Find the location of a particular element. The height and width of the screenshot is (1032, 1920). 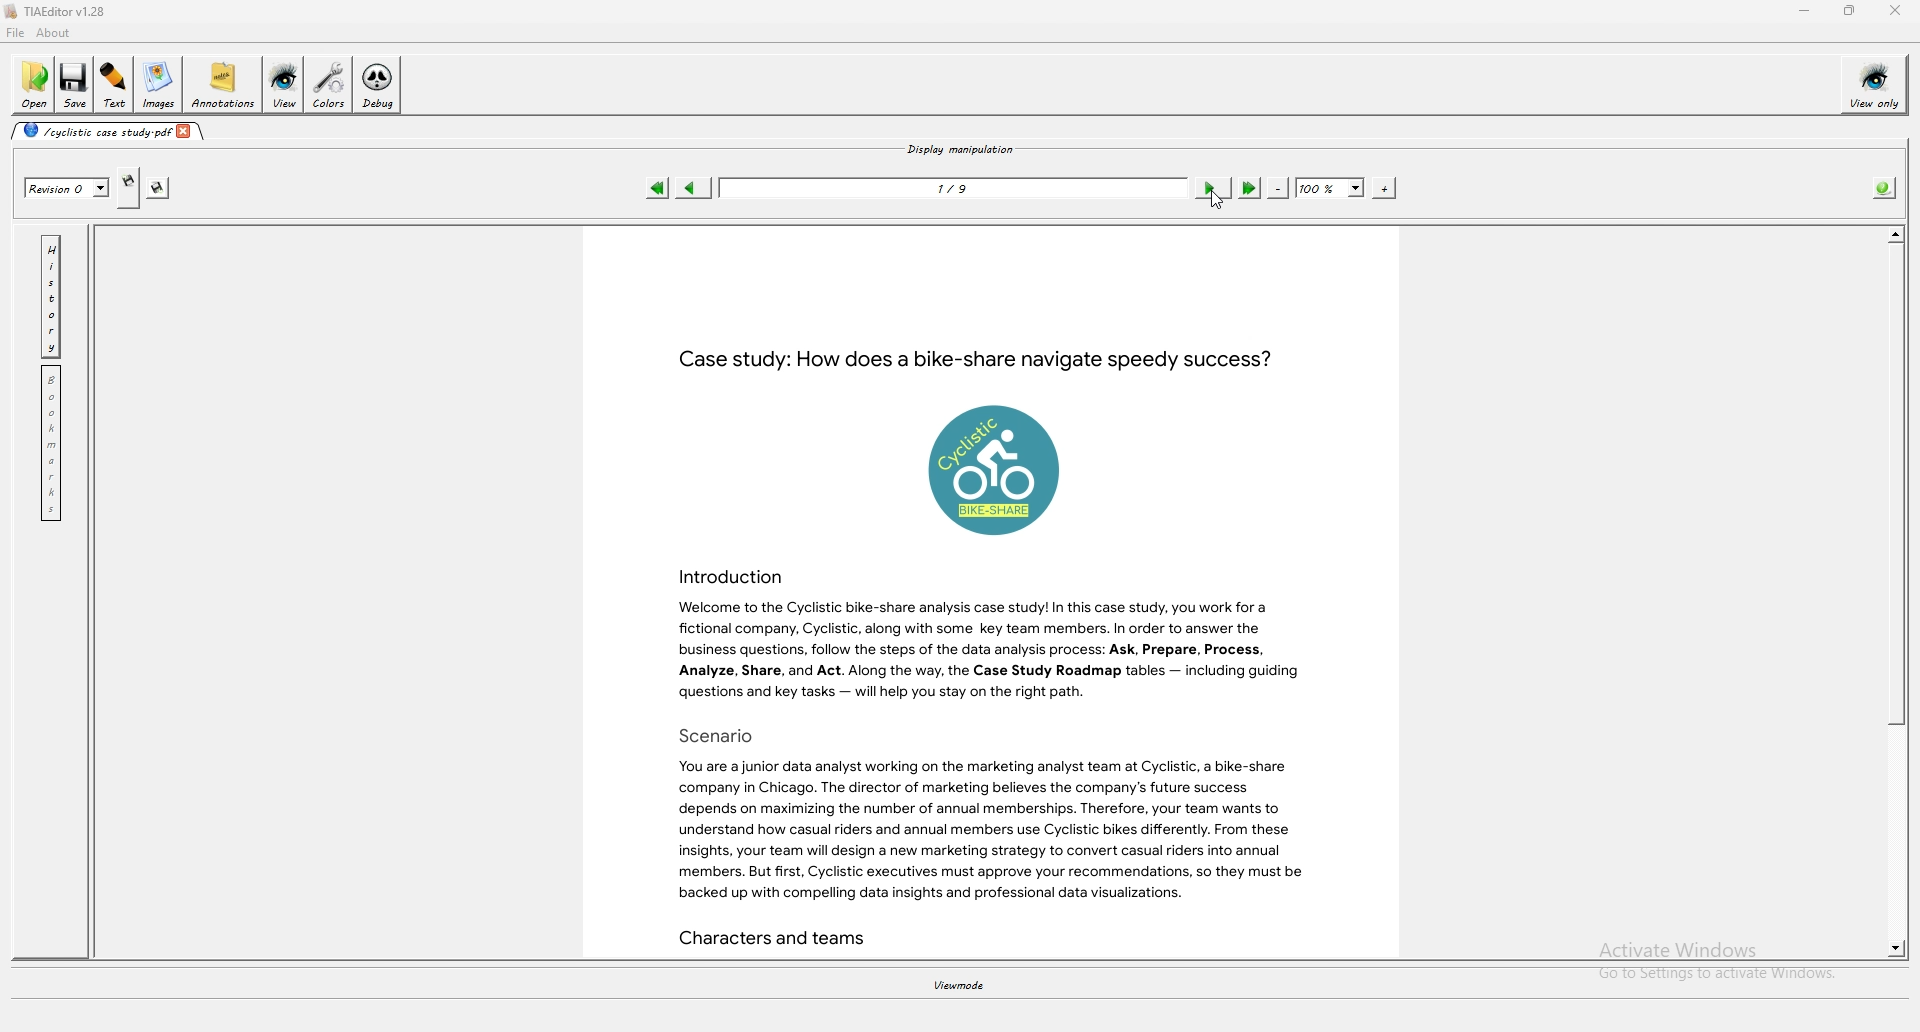

You are a junior data analyst working on the marketing analyst team at Cyclistic, a bike-share
company in Chicago. The director of marketing believes the company's future success
depends on maximizing the number of annual memberships. Therefore, your team wants to
understand how casual riders and annual members use Cyclistic bikes differently. From these
insights, your team will design a new marketing strategy to convert casual riders into annual
members. But first, Cyclistic executives must approve your recommendations, so they must be
backed up with compelling data insights and professional data visualizations. is located at coordinates (982, 830).